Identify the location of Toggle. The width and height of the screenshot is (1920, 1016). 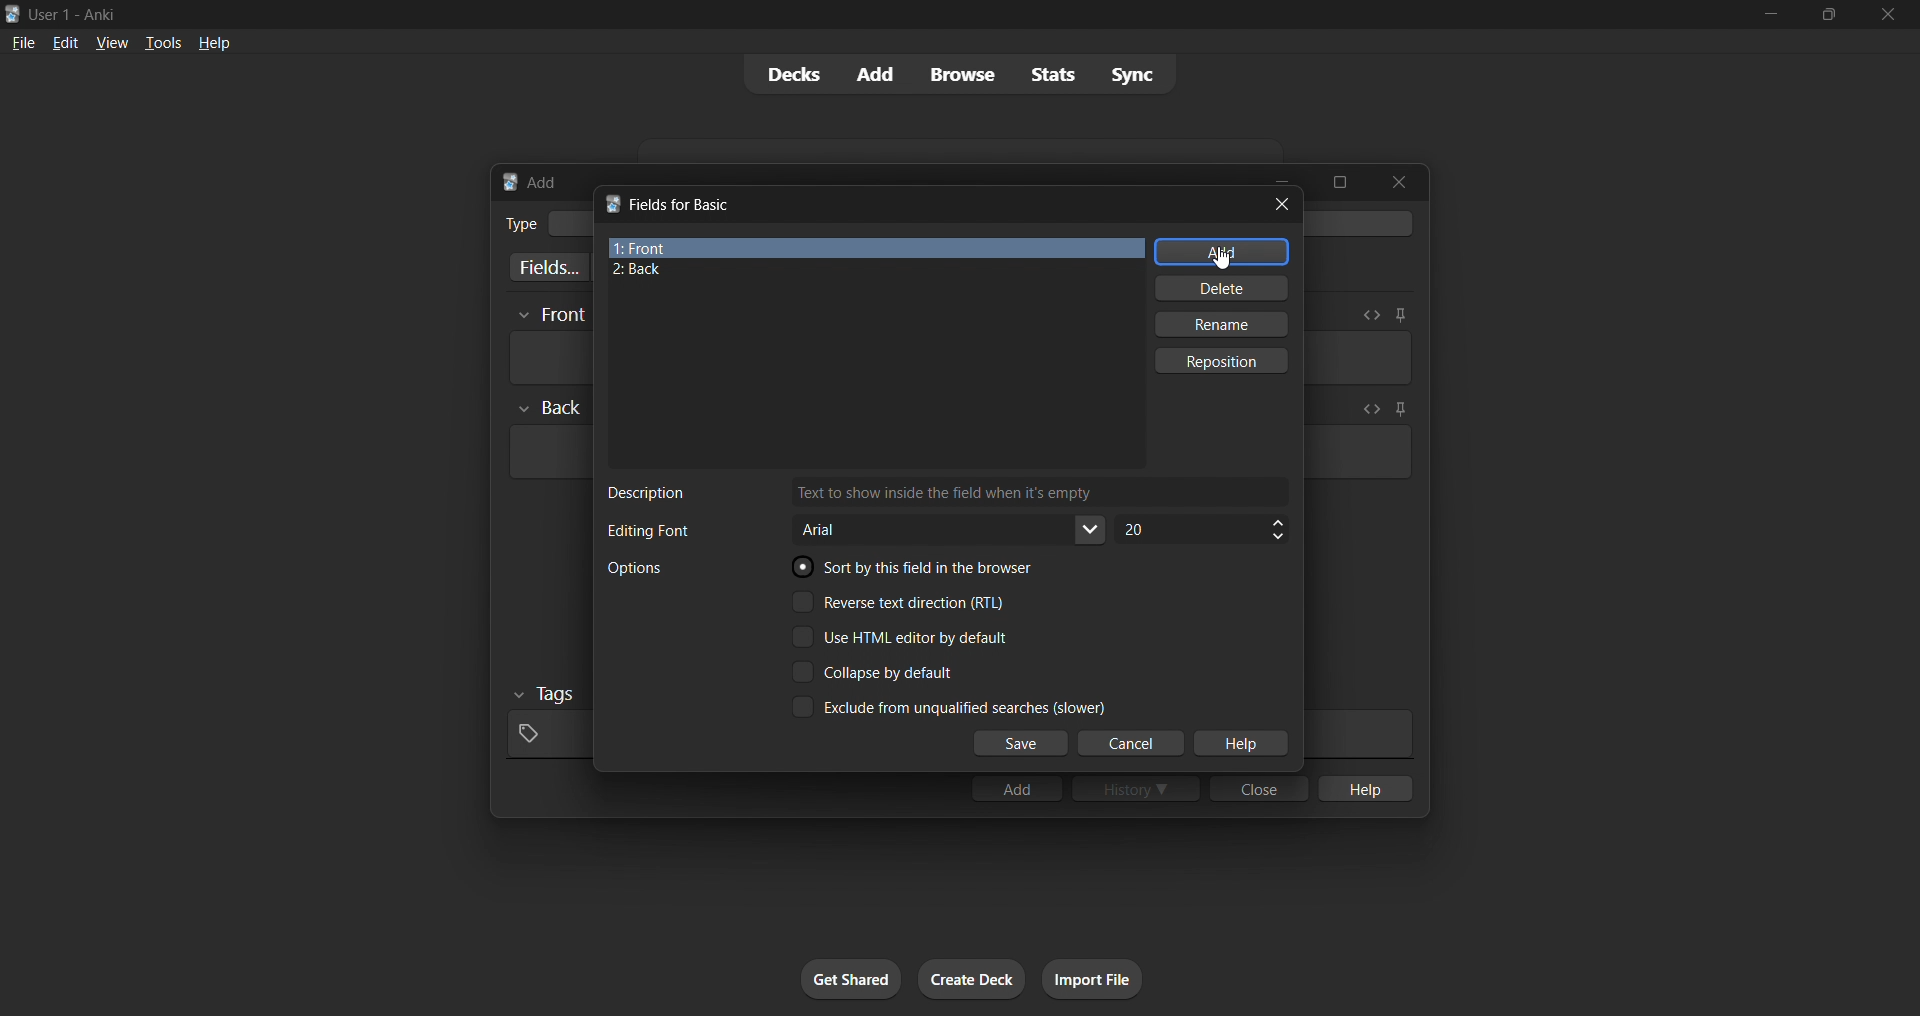
(948, 706).